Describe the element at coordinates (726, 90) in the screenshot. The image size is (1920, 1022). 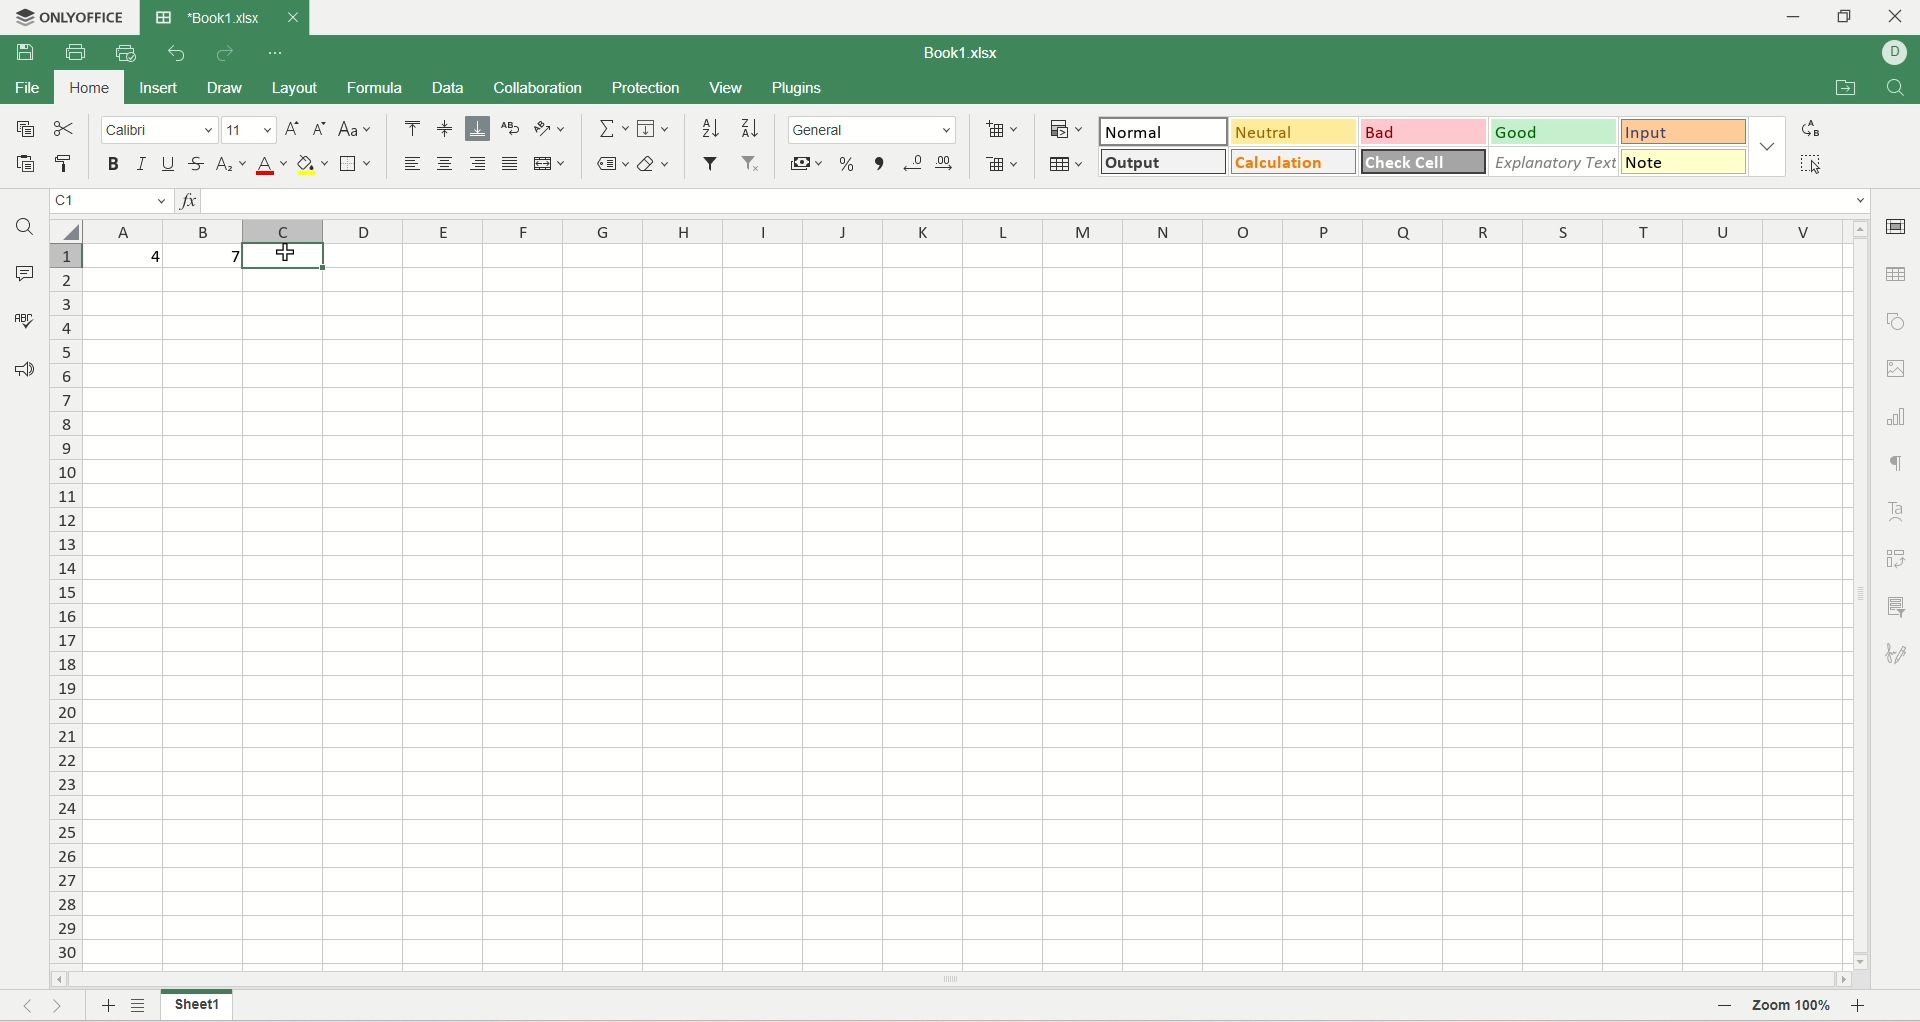
I see `view` at that location.